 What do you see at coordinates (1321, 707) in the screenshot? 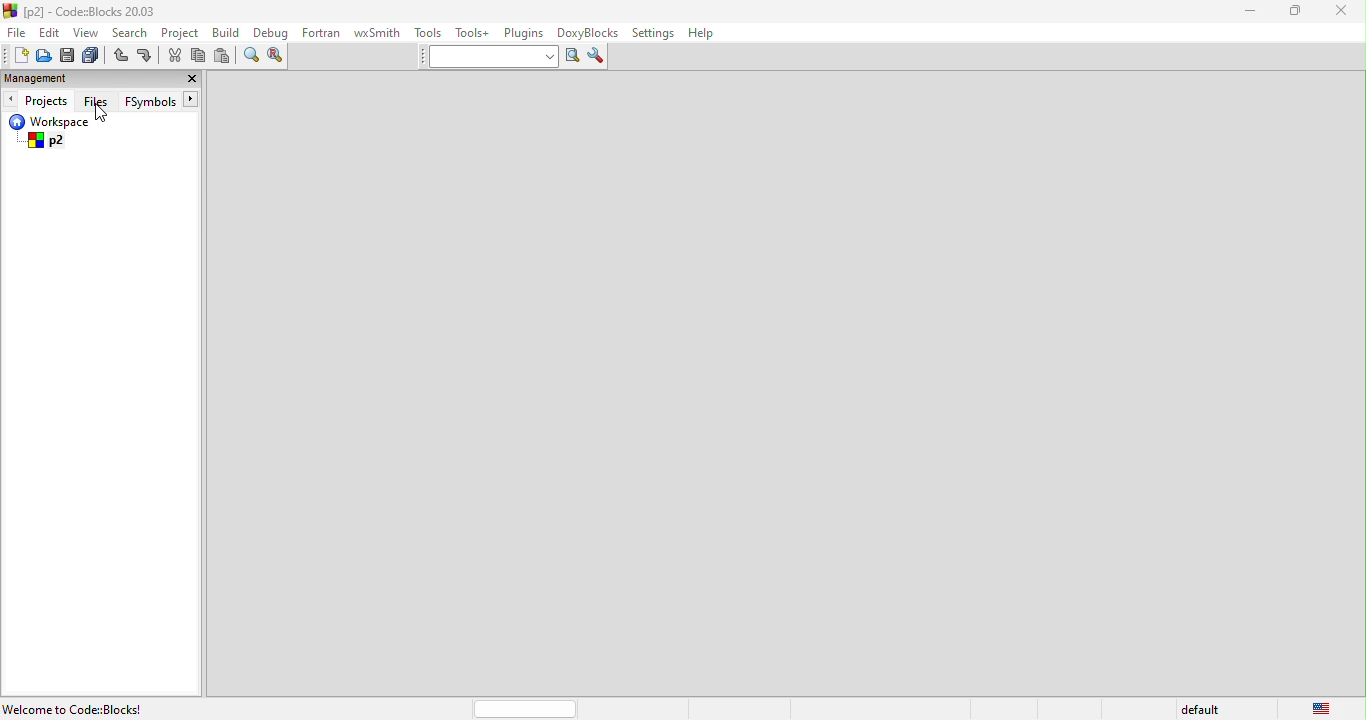
I see `united state` at bounding box center [1321, 707].